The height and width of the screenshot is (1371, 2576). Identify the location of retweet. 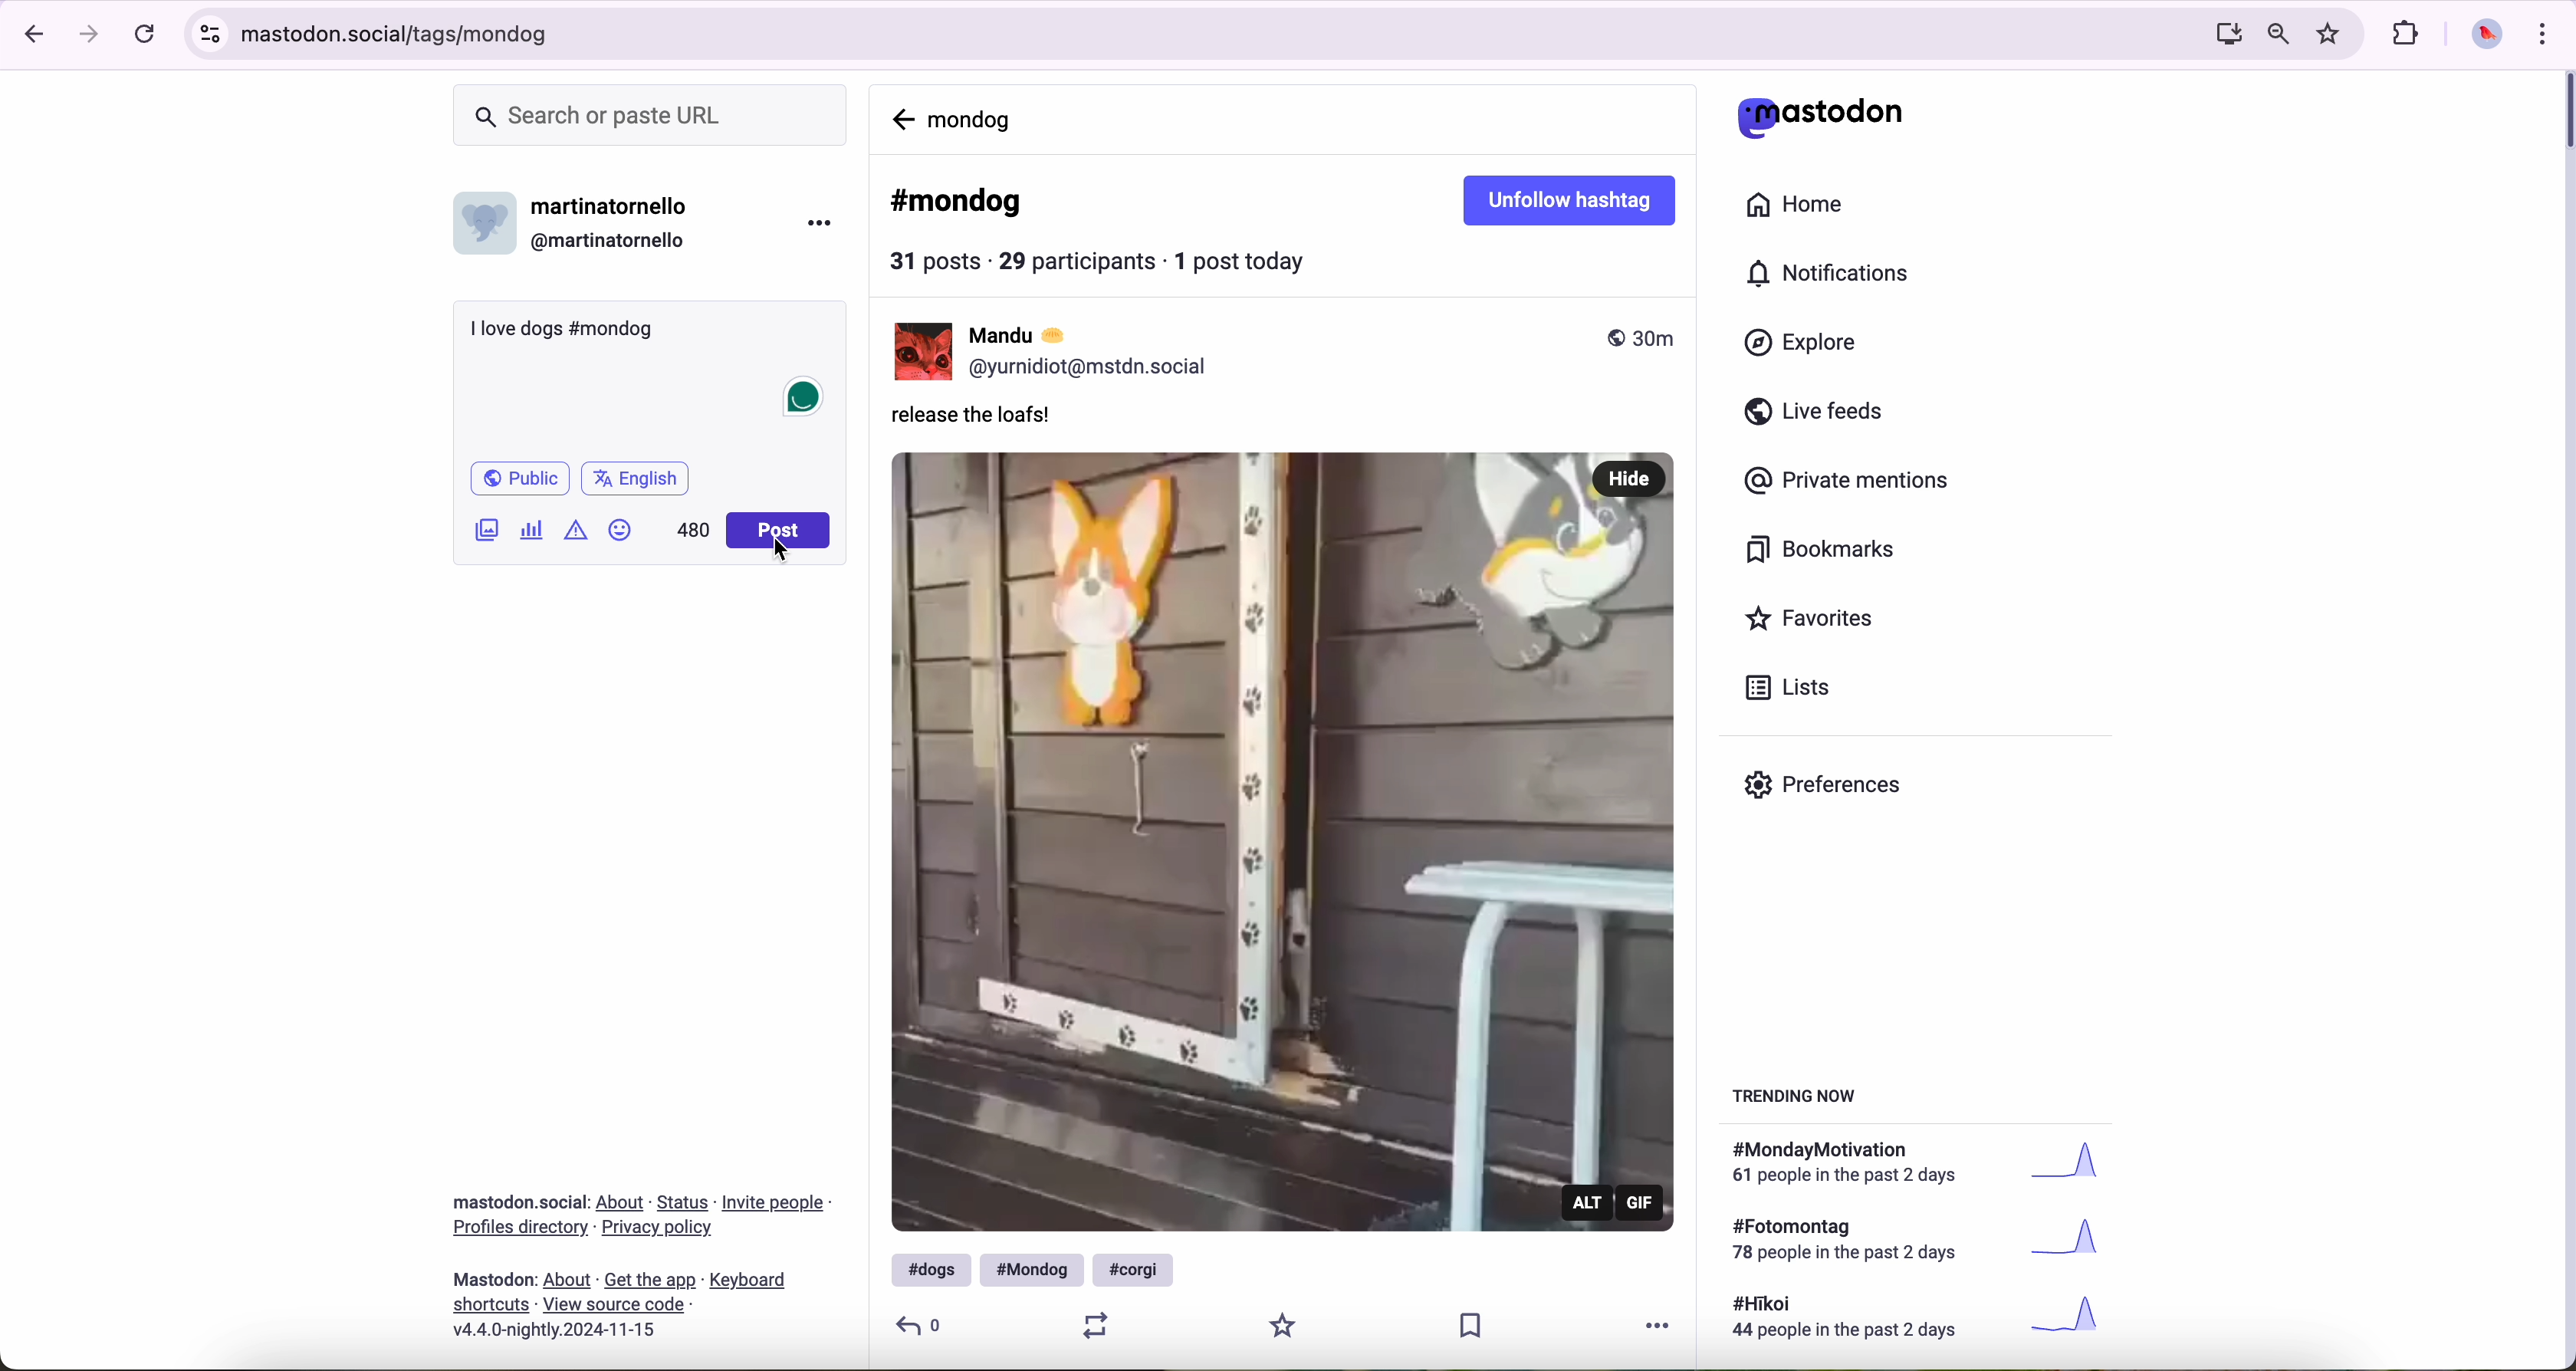
(1090, 1324).